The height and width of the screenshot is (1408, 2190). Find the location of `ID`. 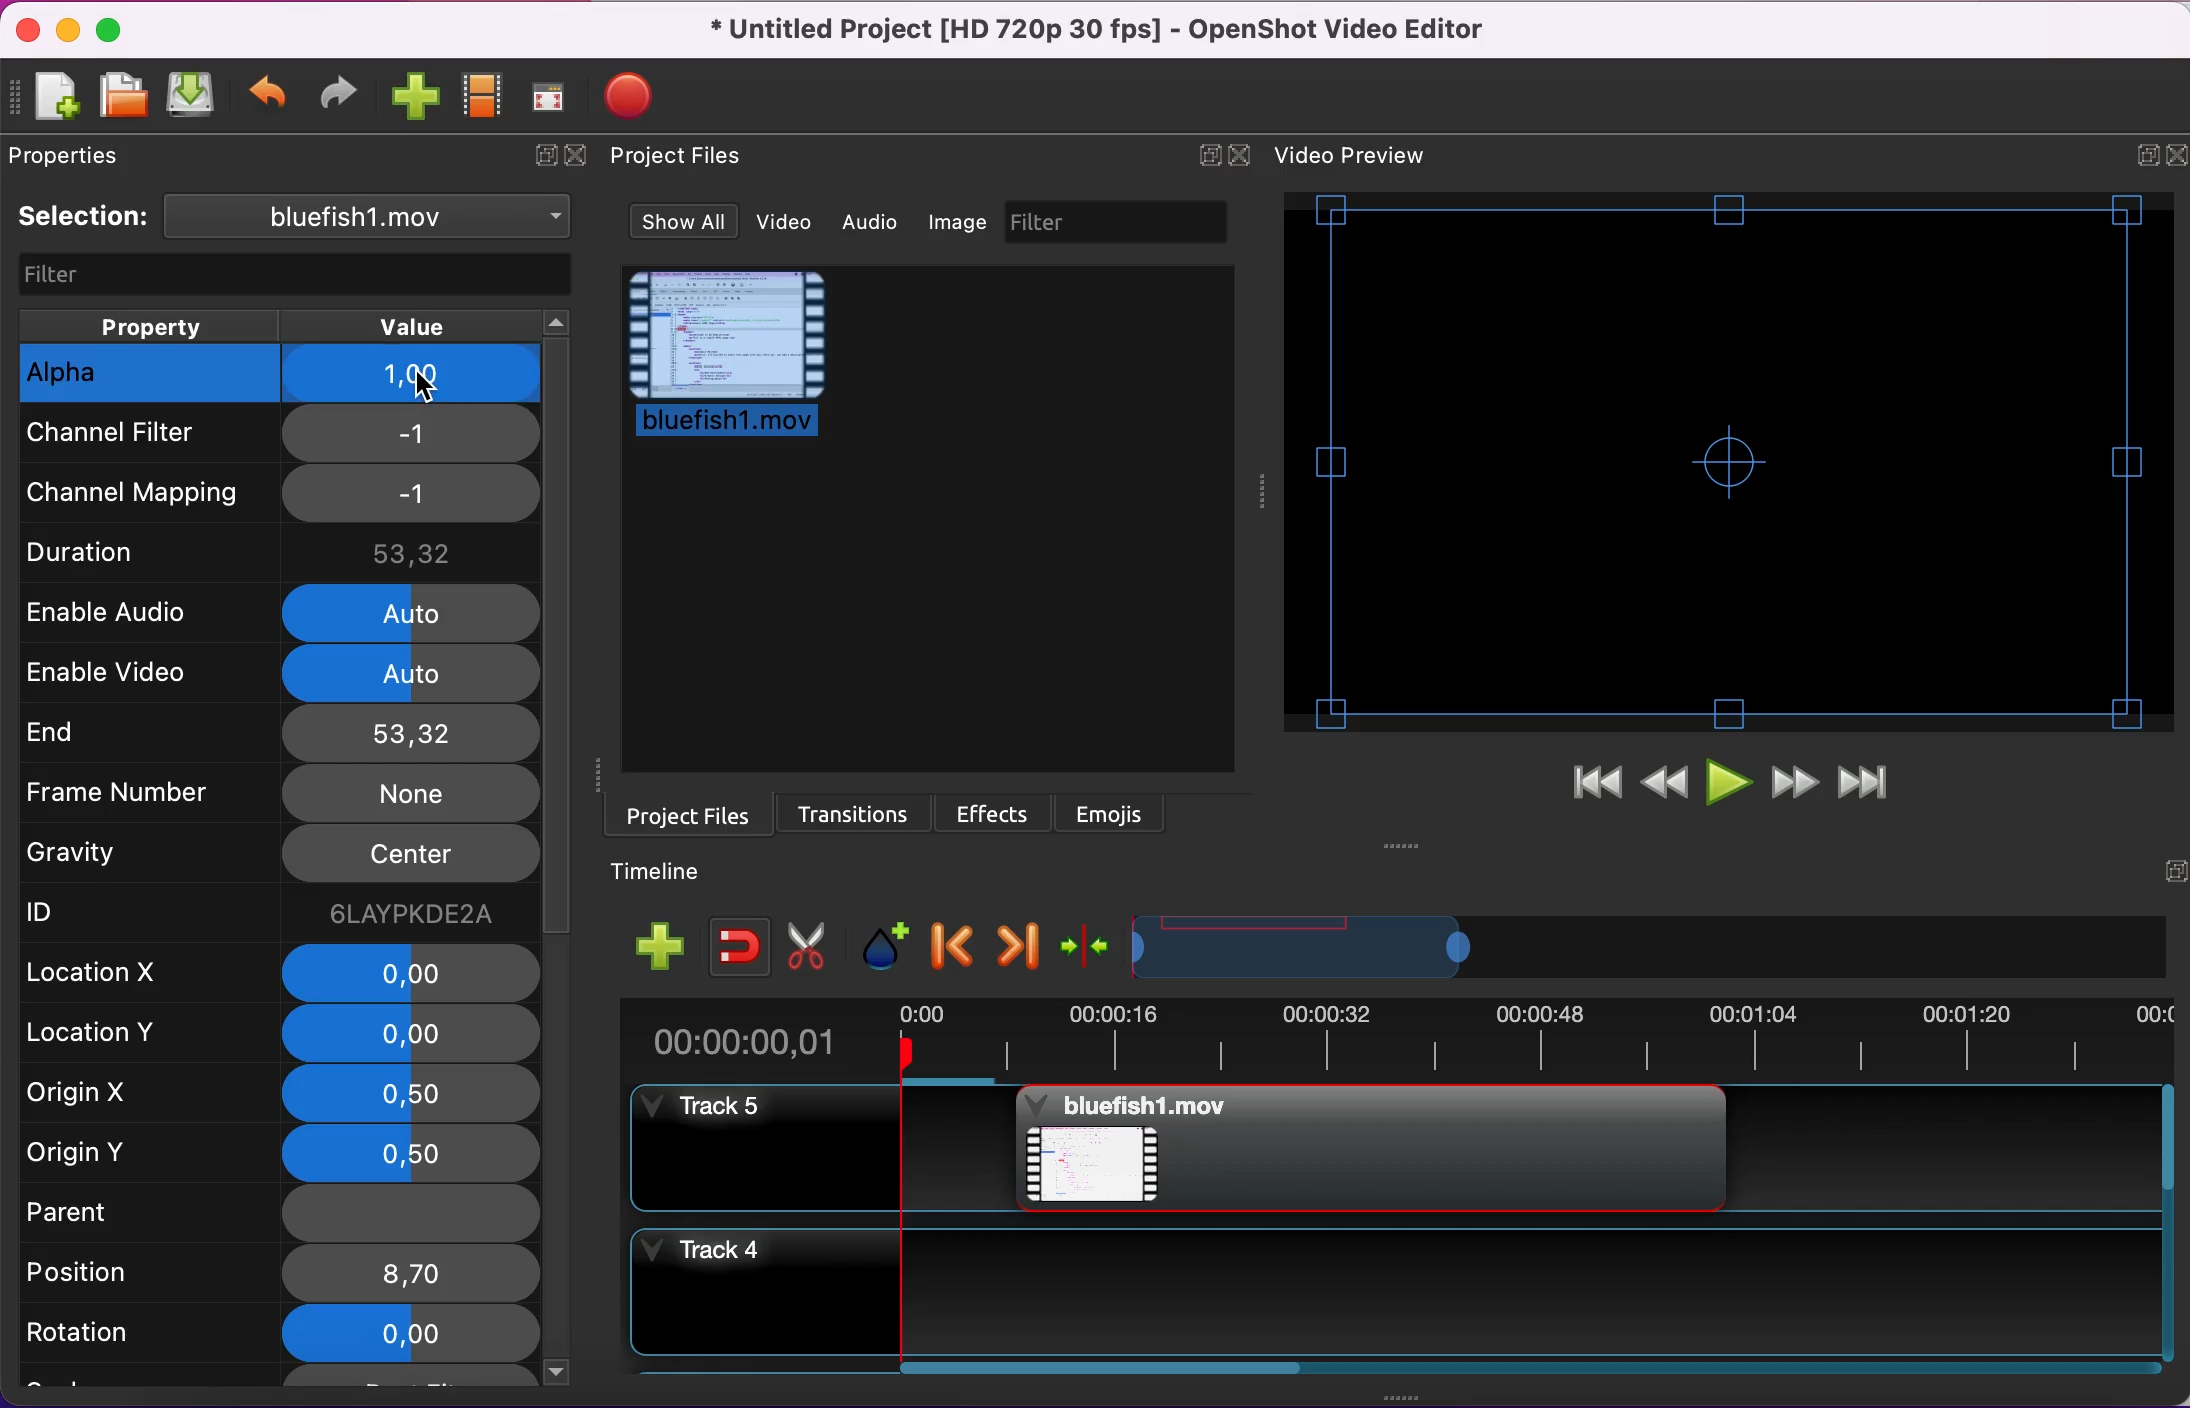

ID is located at coordinates (107, 914).